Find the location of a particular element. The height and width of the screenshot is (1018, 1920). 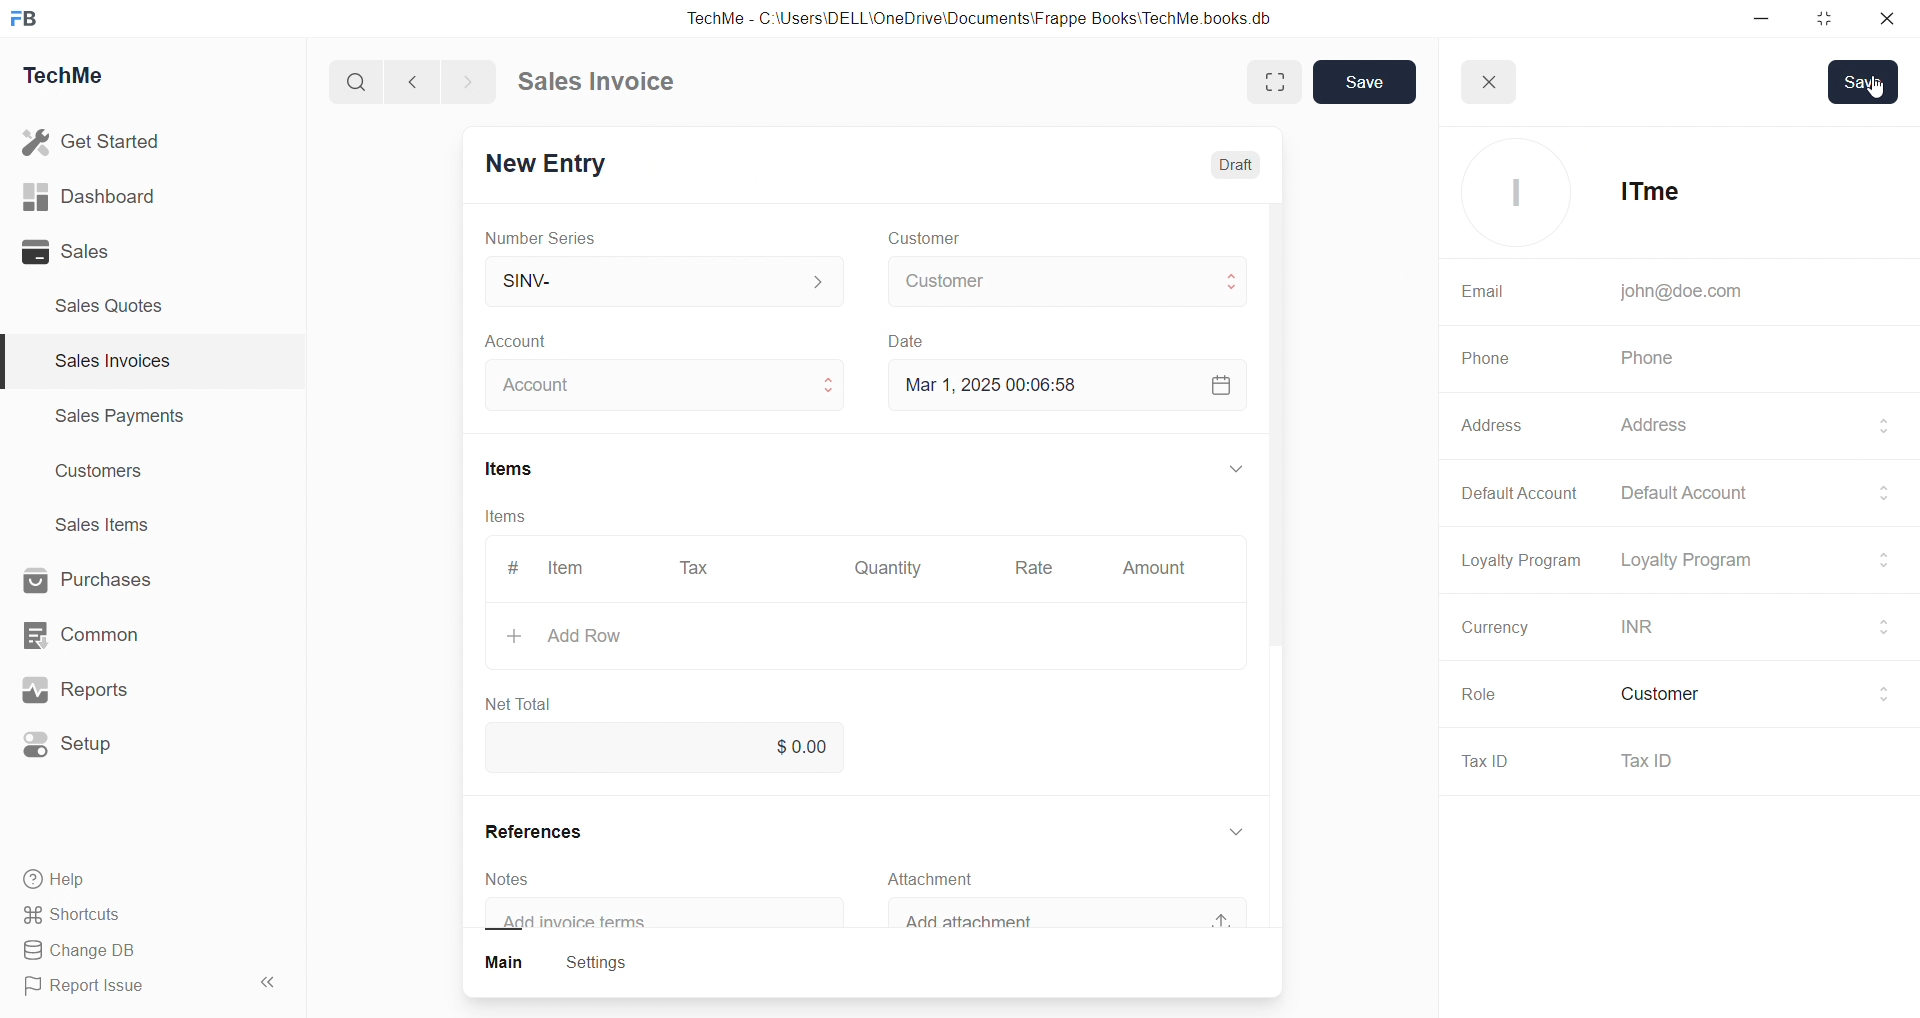

Dropdoe is located at coordinates (1233, 830).